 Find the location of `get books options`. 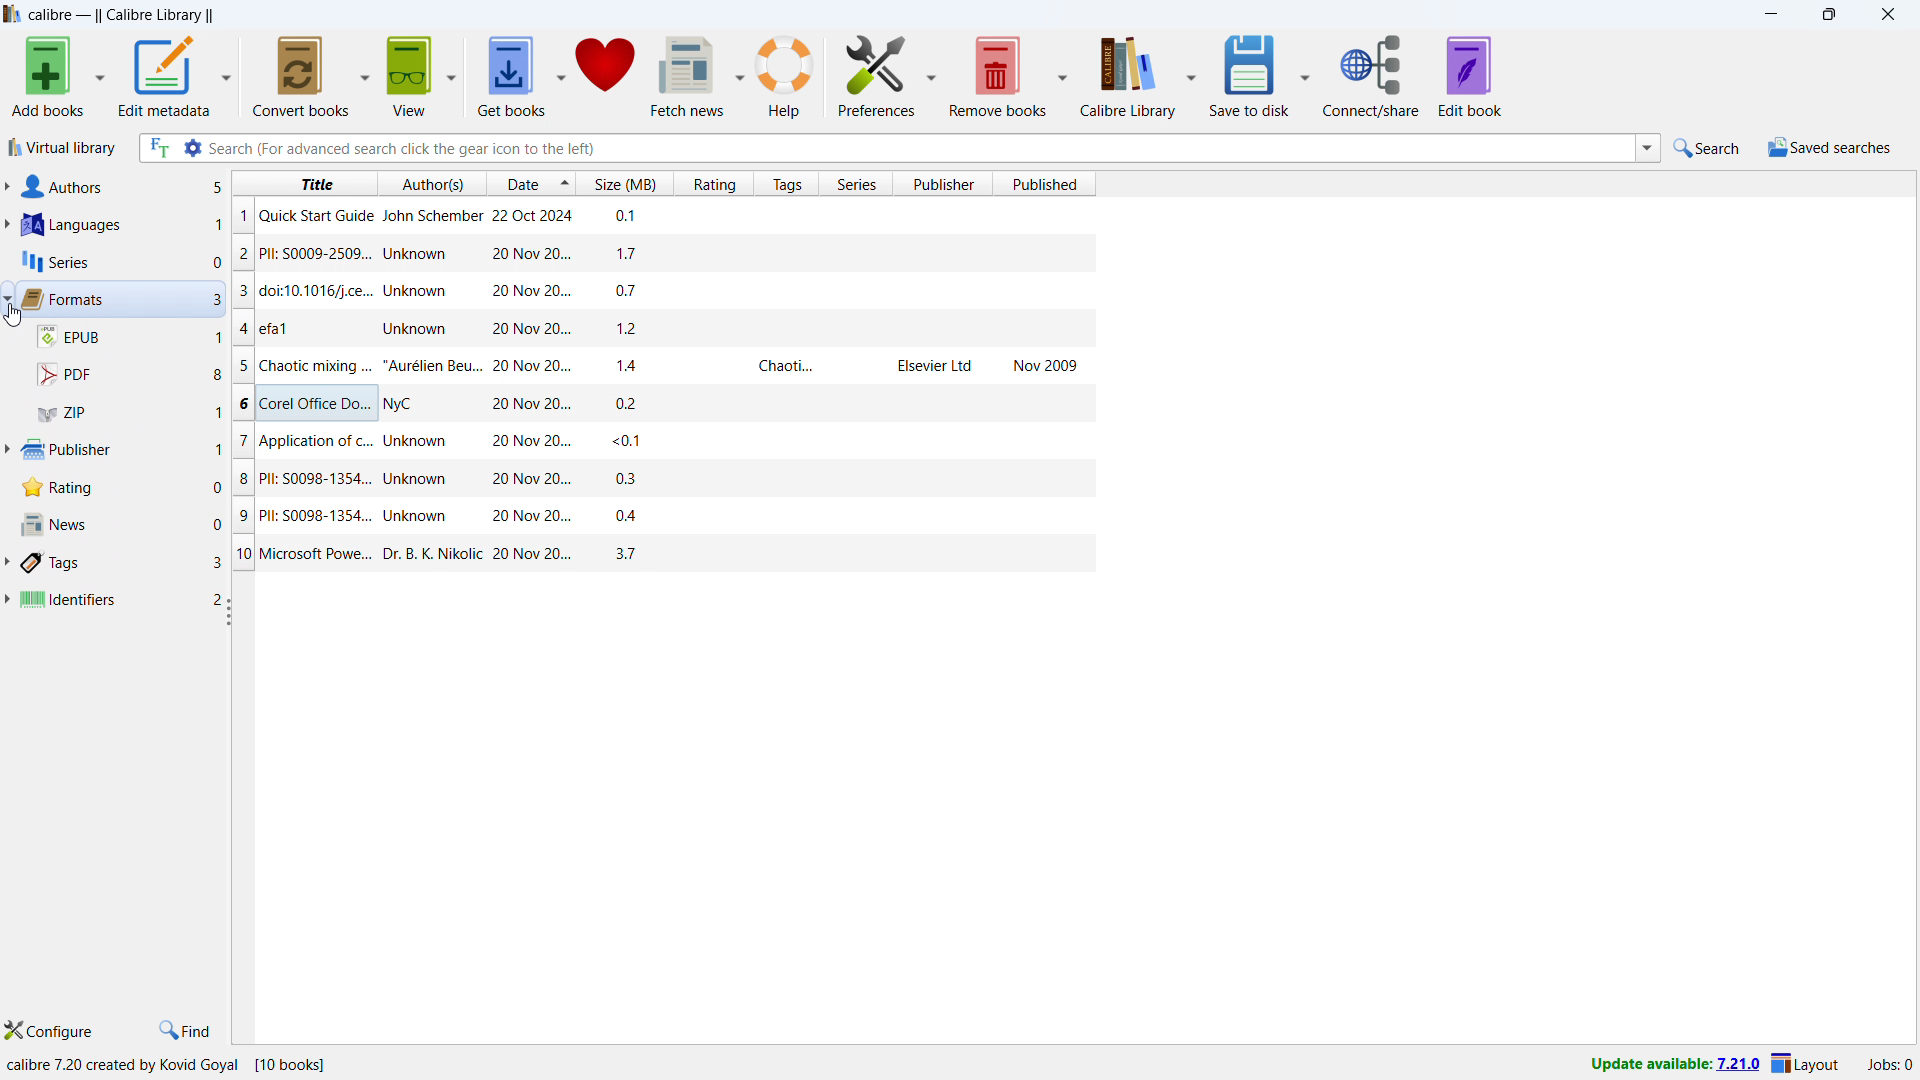

get books options is located at coordinates (563, 74).